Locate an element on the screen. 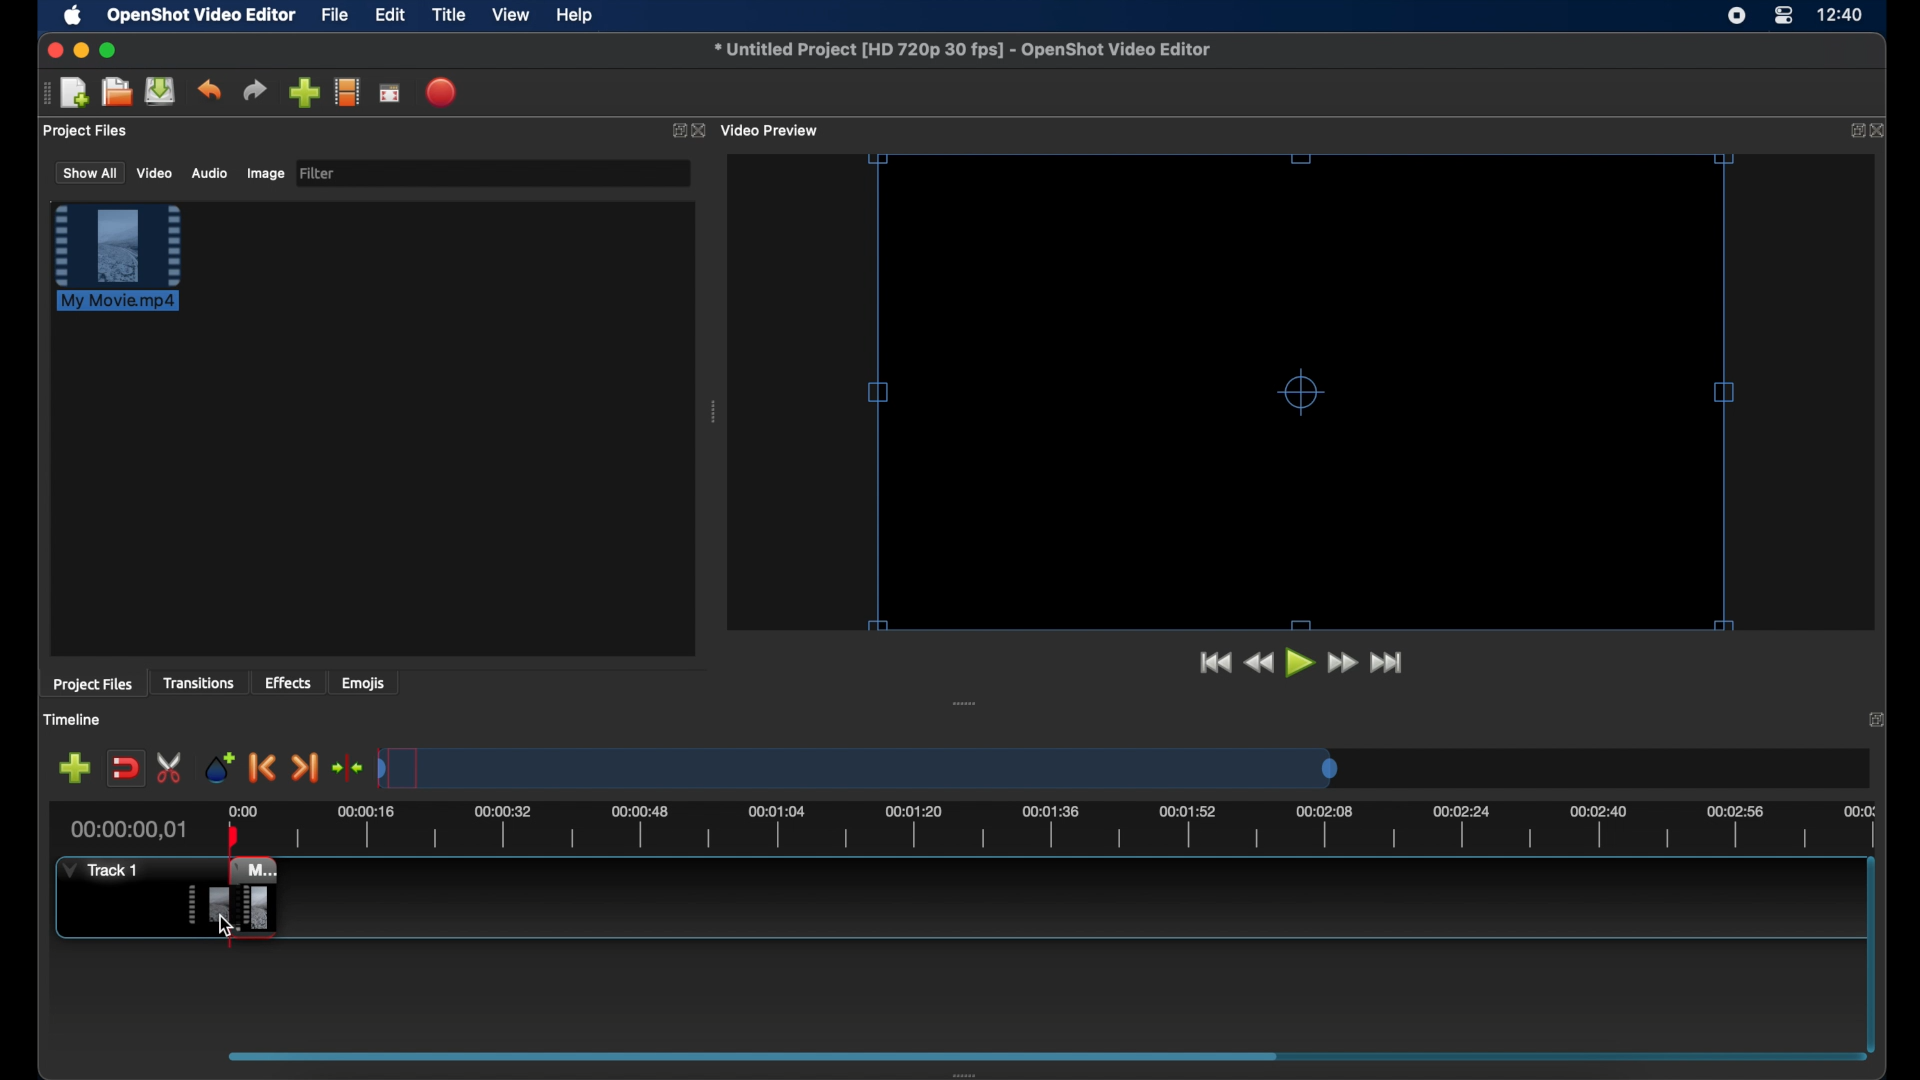 The height and width of the screenshot is (1080, 1920). cursor is located at coordinates (235, 927).